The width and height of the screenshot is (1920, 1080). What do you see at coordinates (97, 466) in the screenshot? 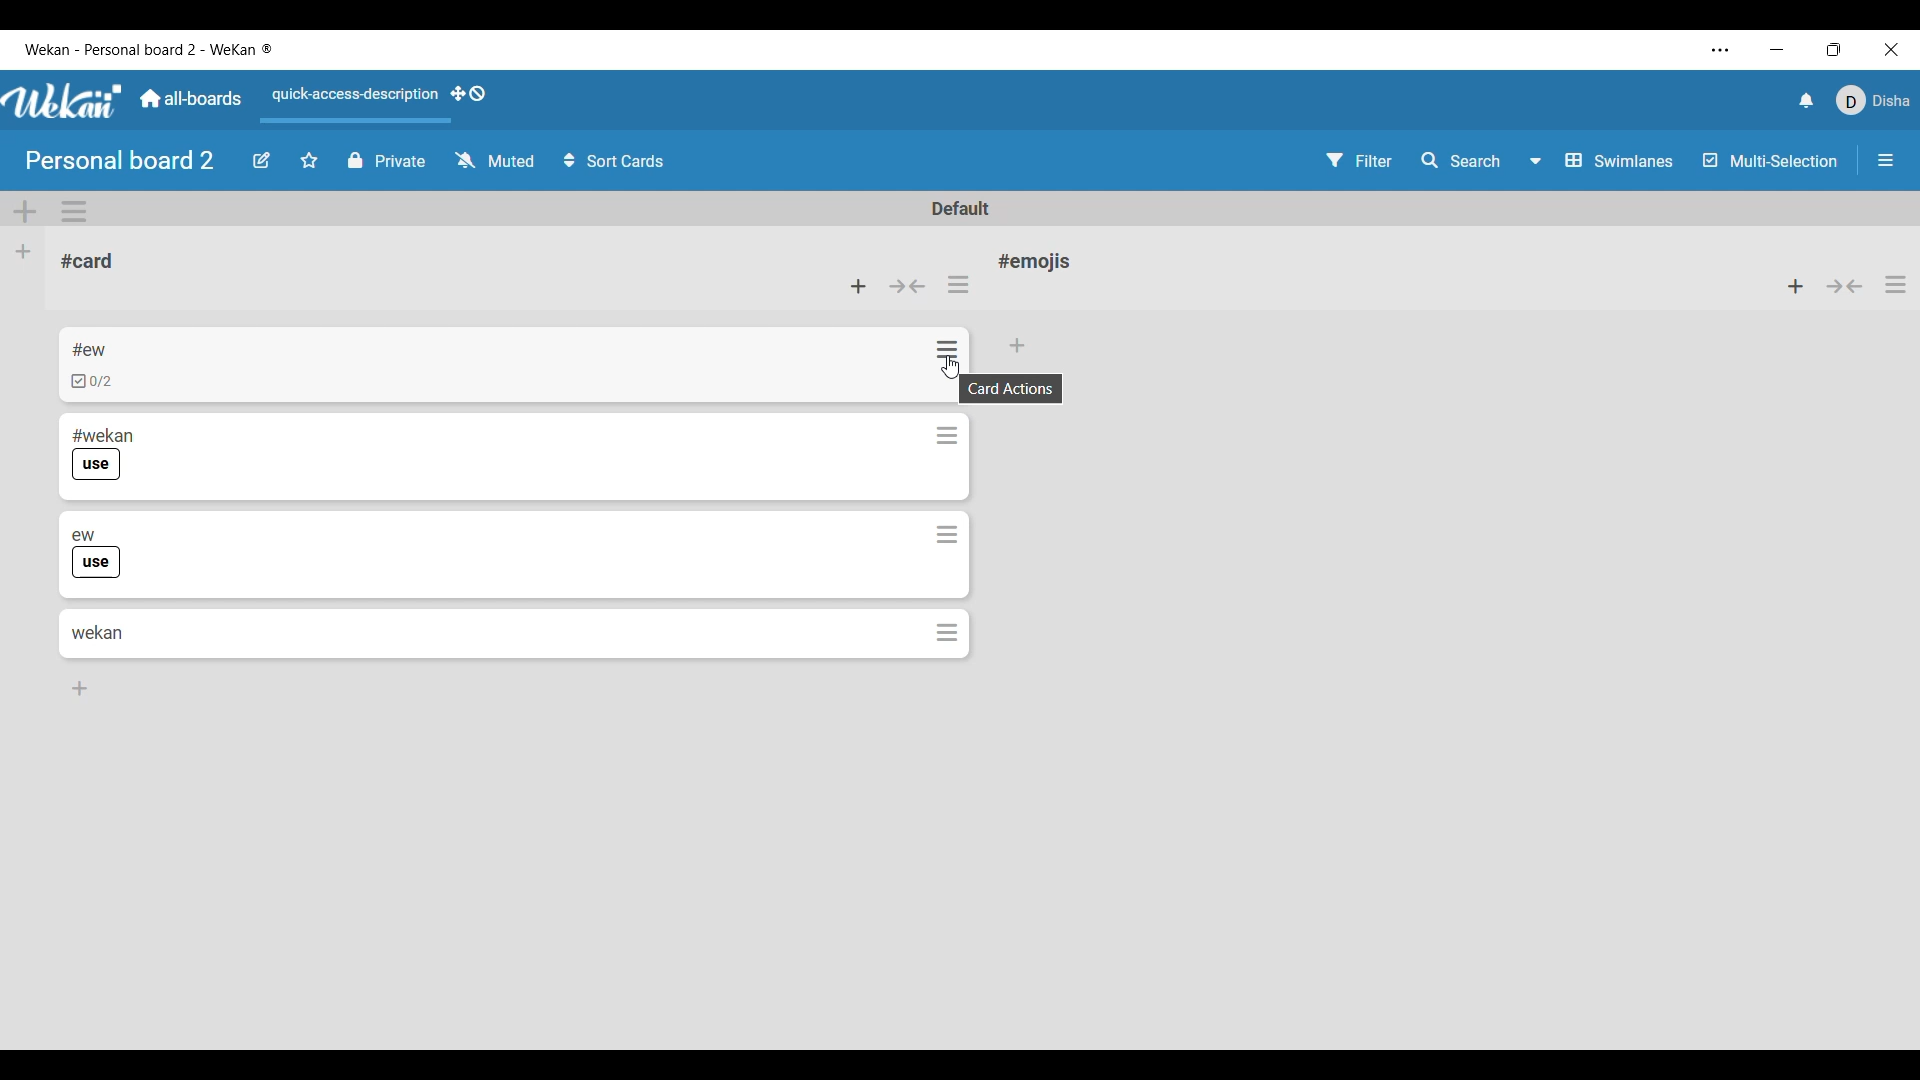
I see `Indicates use of label in card` at bounding box center [97, 466].